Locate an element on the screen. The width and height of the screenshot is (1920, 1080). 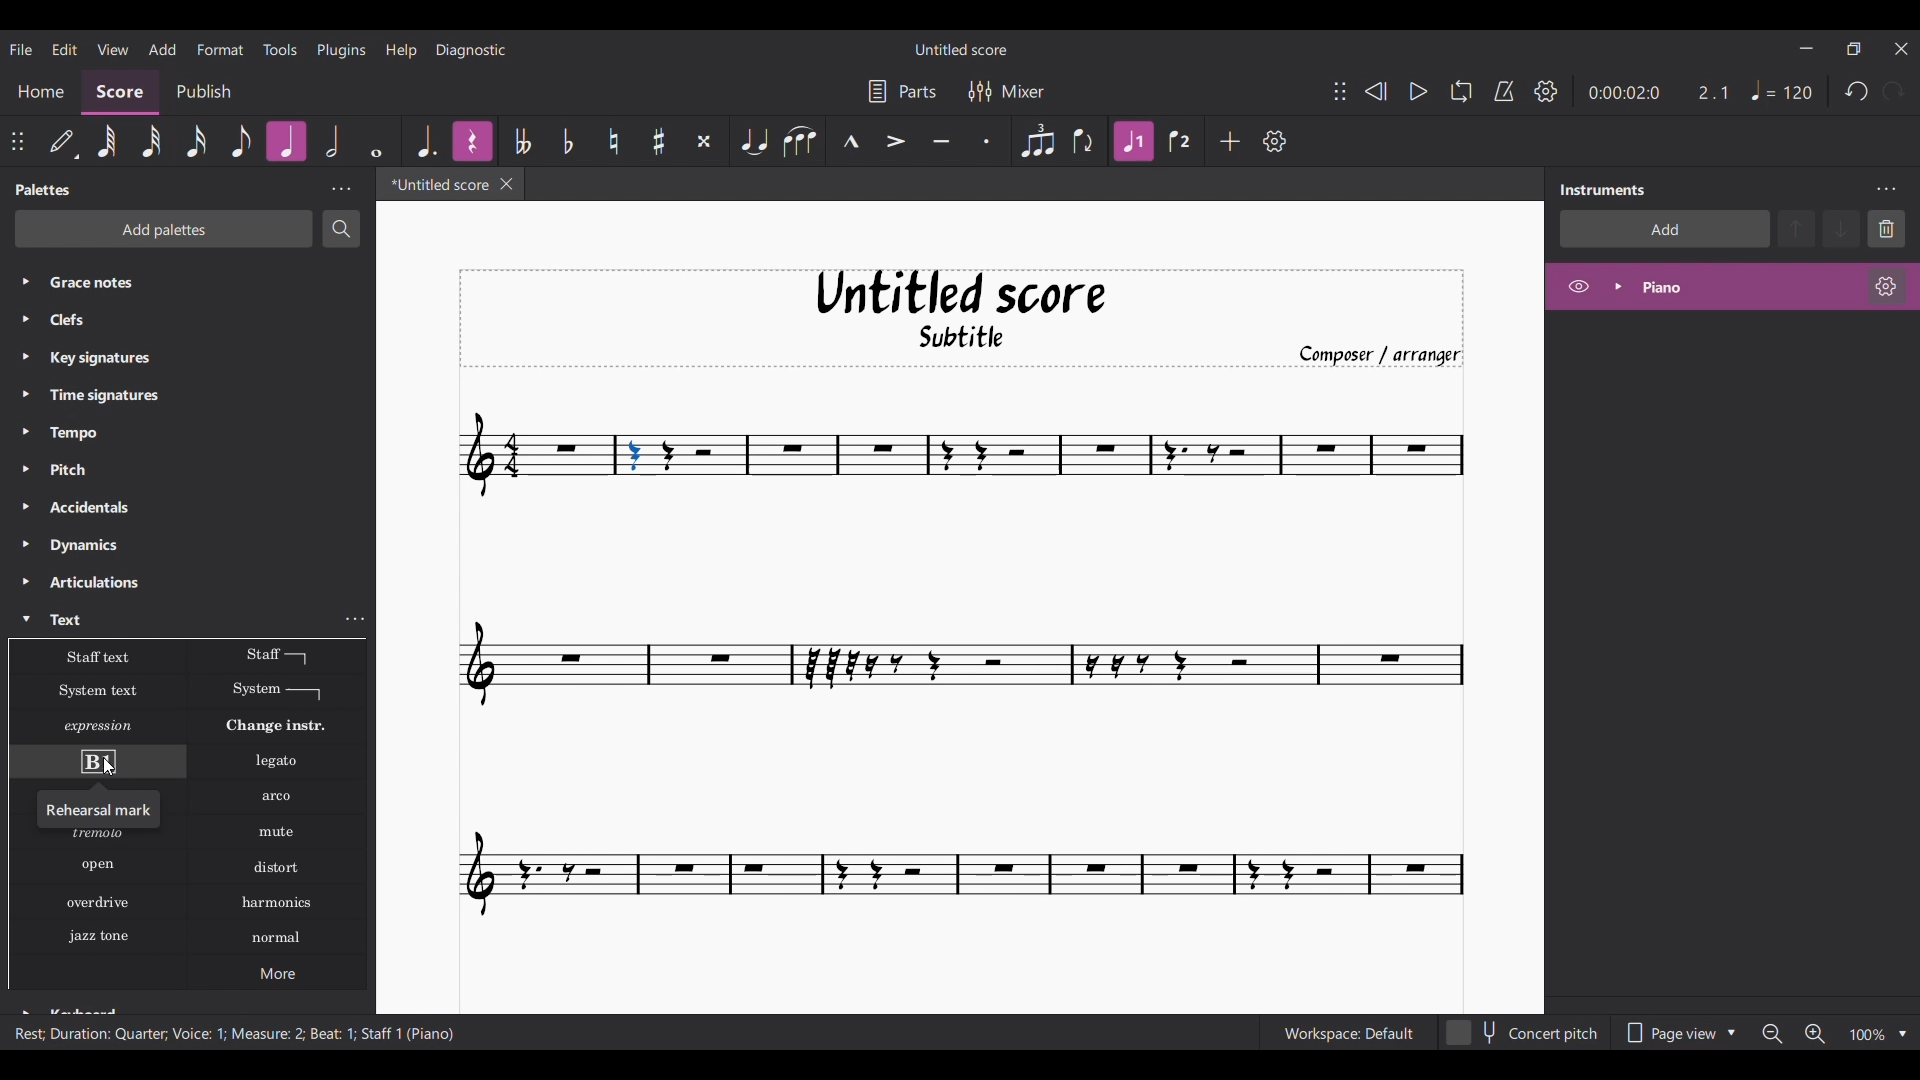
View menu is located at coordinates (114, 50).